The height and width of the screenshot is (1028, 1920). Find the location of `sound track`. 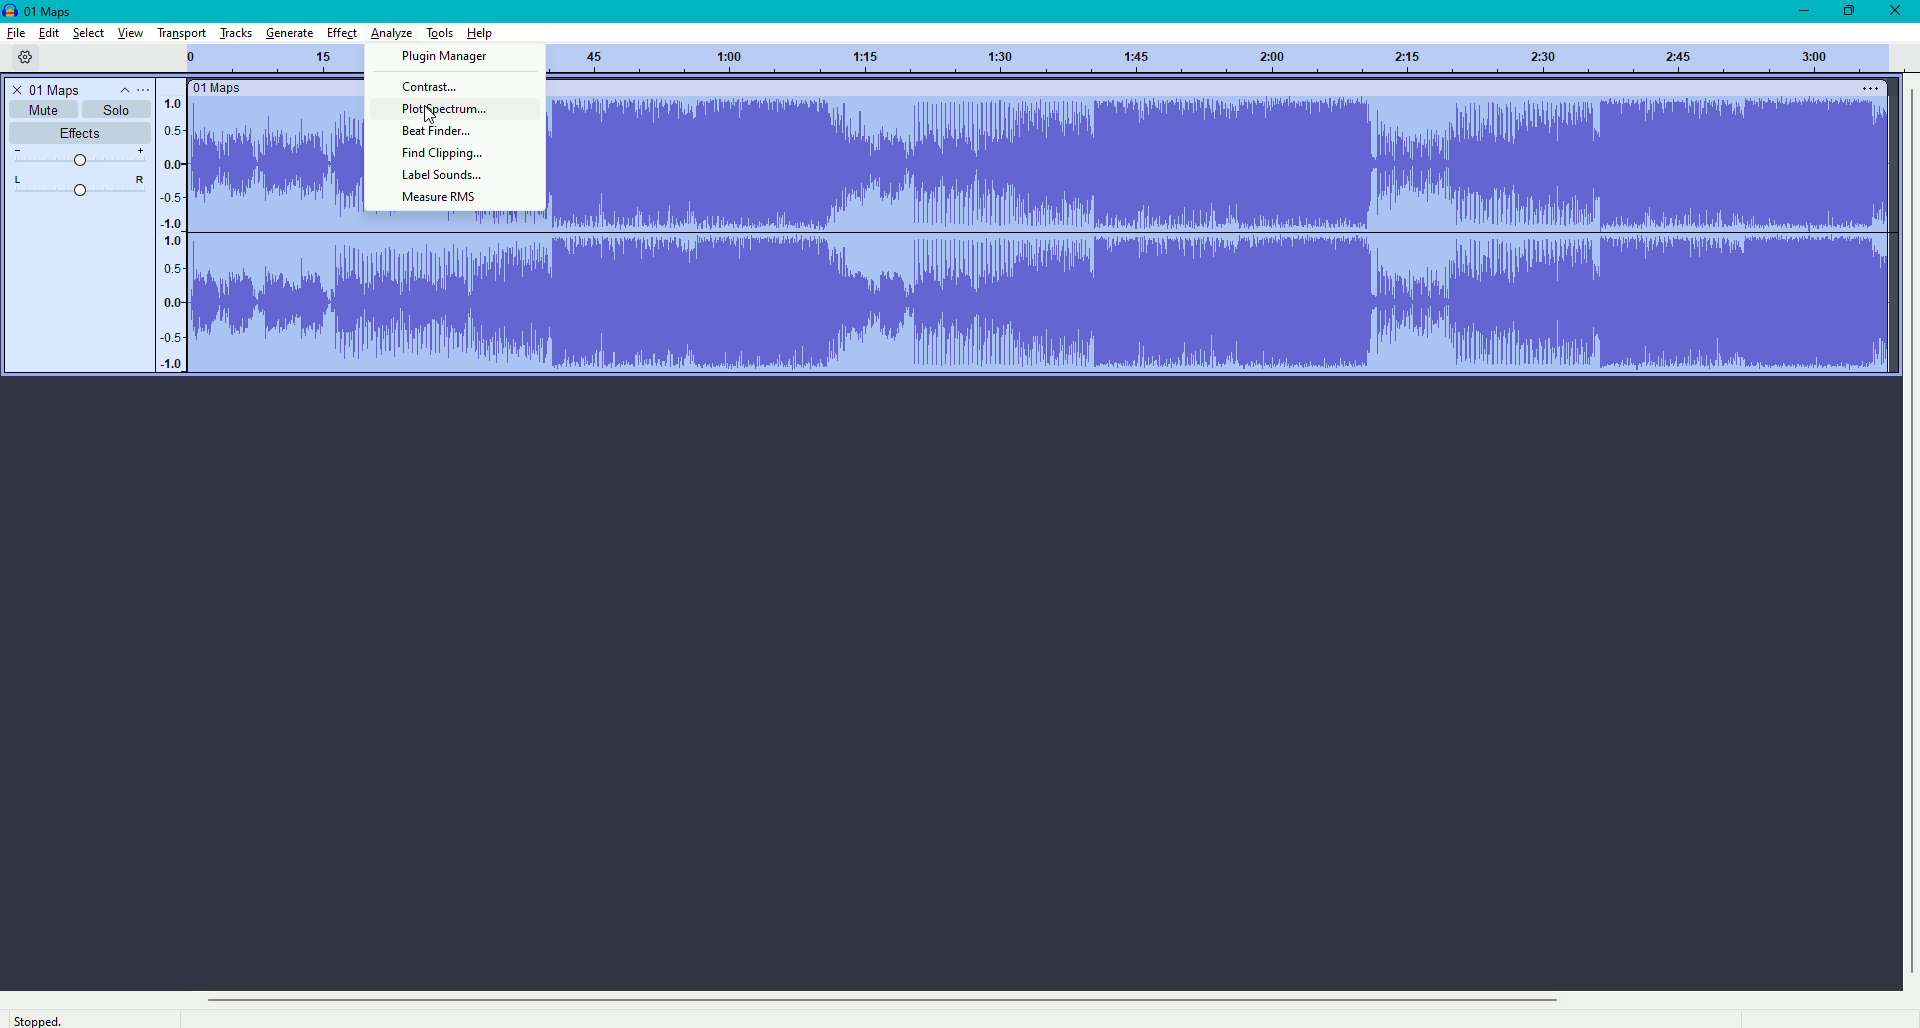

sound track is located at coordinates (1219, 232).